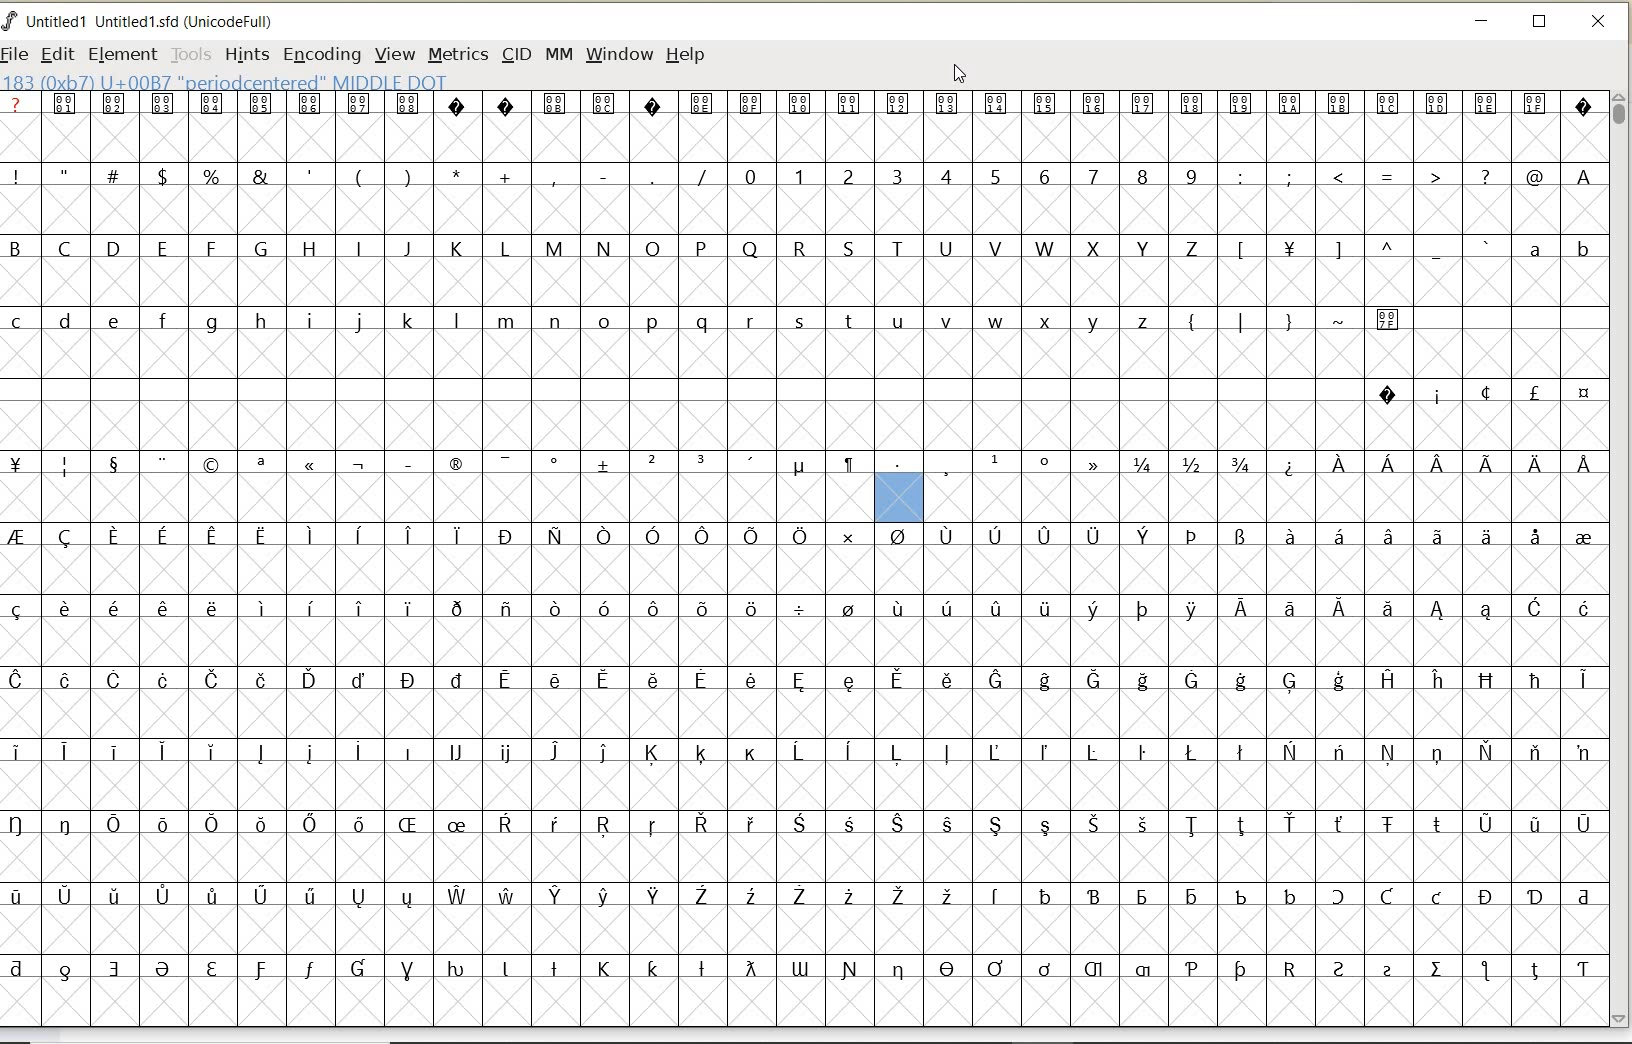 This screenshot has width=1632, height=1044. Describe the element at coordinates (245, 54) in the screenshot. I see `HINTS` at that location.